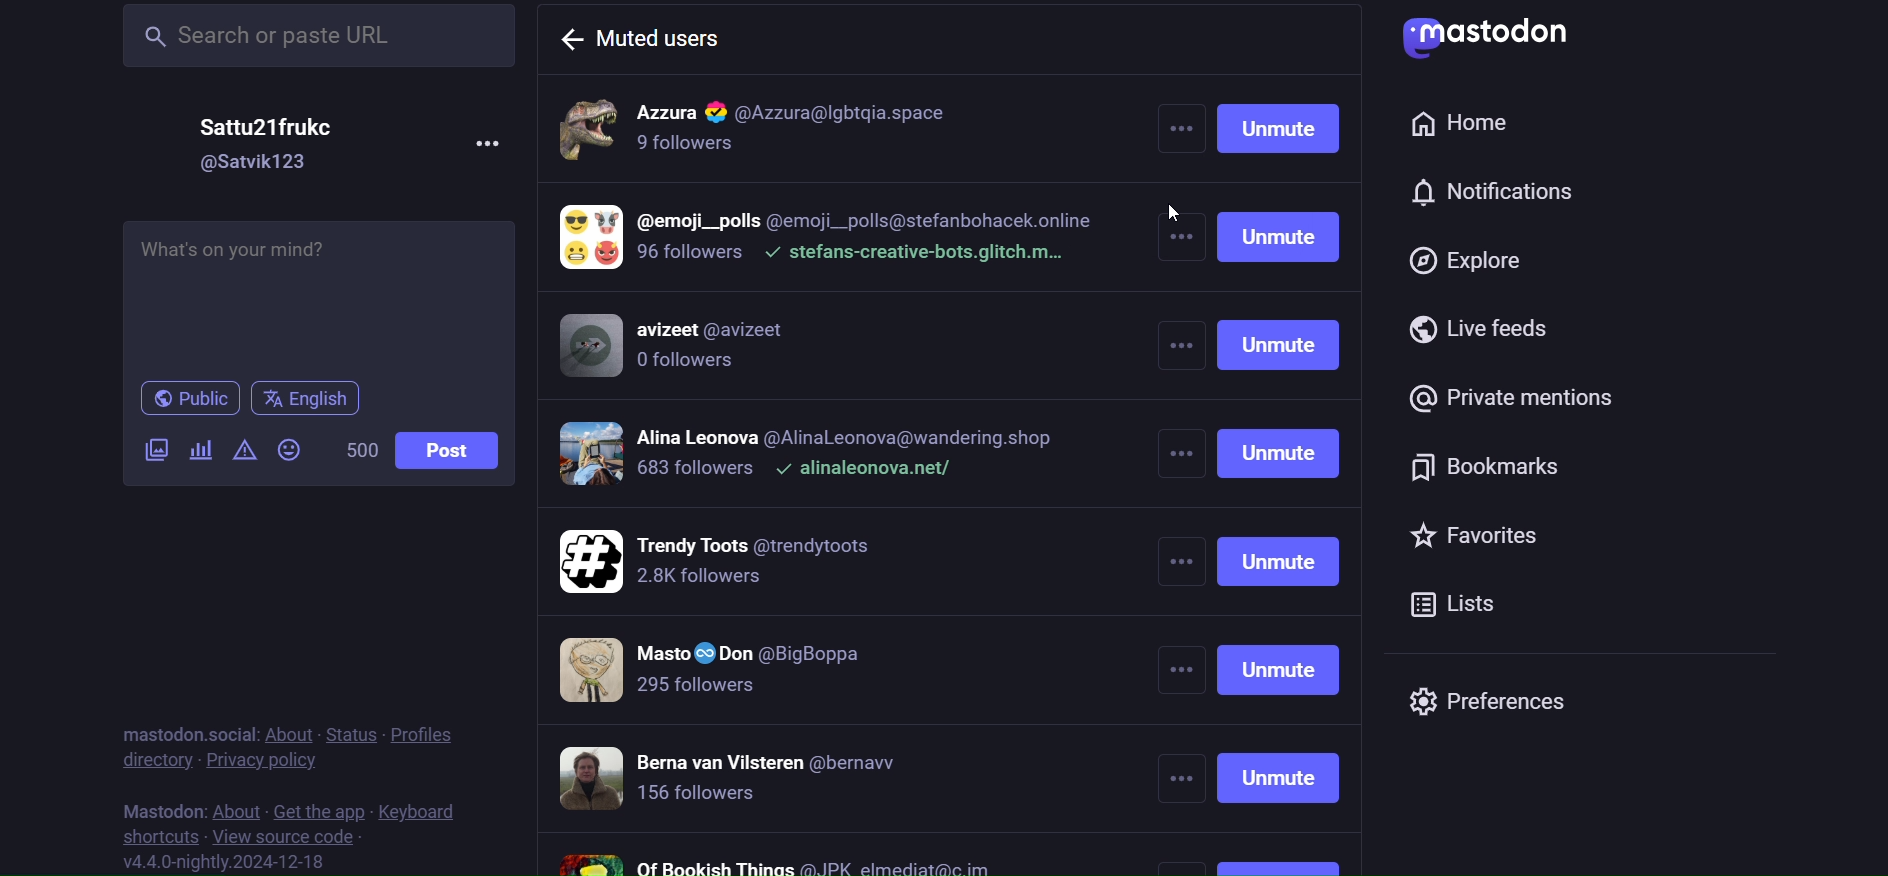  Describe the element at coordinates (505, 137) in the screenshot. I see `more` at that location.